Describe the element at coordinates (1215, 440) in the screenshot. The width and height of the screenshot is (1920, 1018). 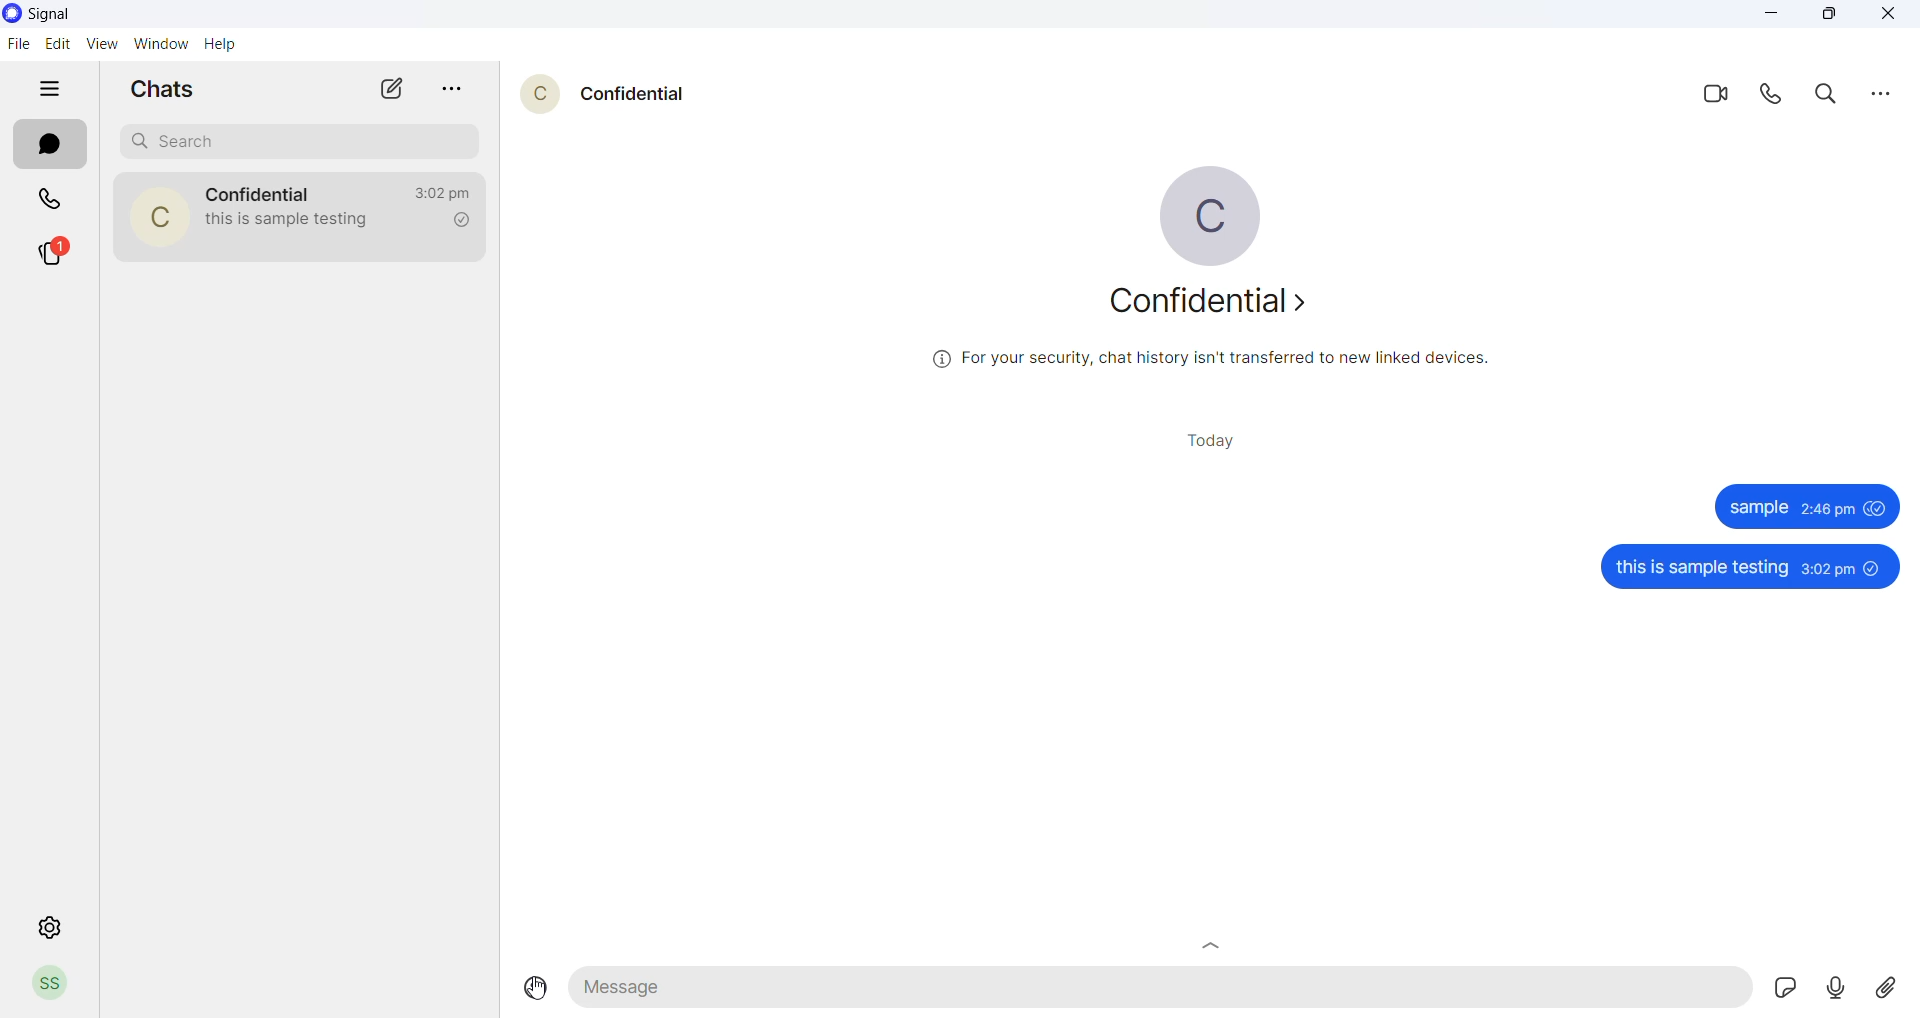
I see `today title` at that location.